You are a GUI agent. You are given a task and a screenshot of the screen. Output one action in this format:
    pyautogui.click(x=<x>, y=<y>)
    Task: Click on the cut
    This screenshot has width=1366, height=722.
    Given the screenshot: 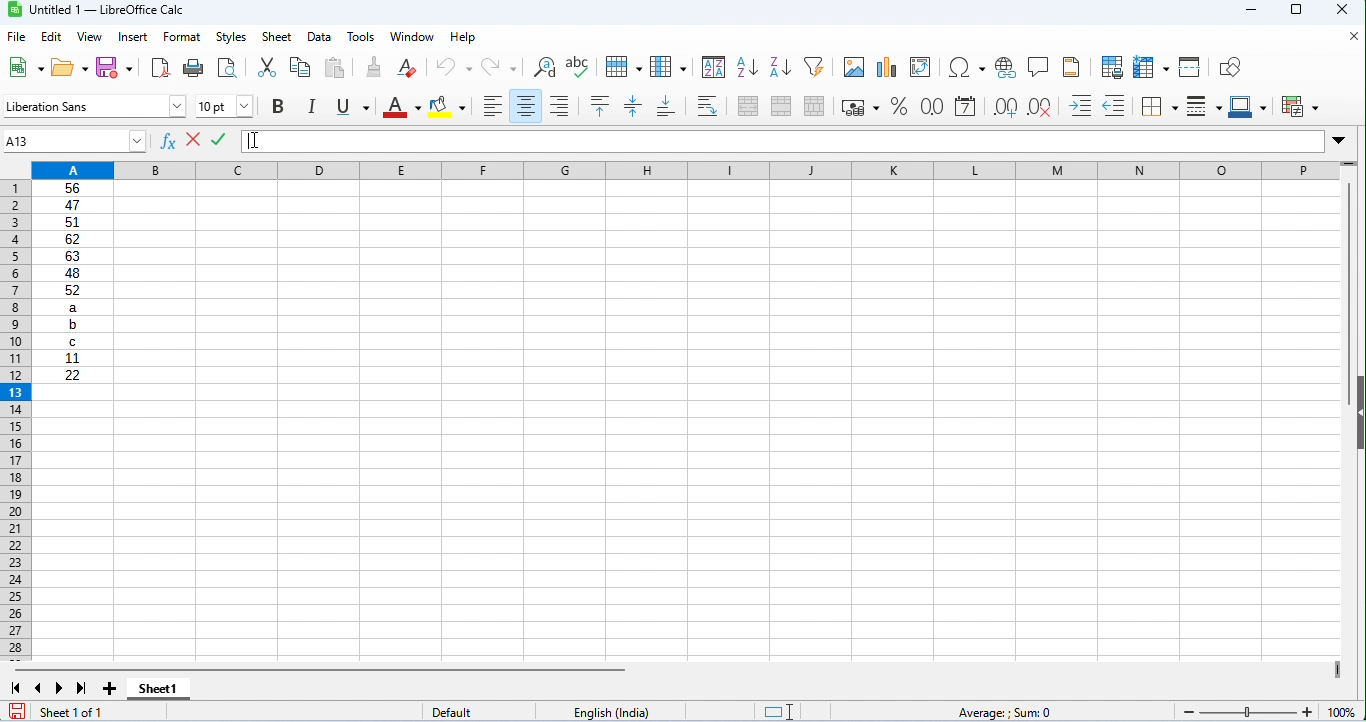 What is the action you would take?
    pyautogui.click(x=266, y=68)
    